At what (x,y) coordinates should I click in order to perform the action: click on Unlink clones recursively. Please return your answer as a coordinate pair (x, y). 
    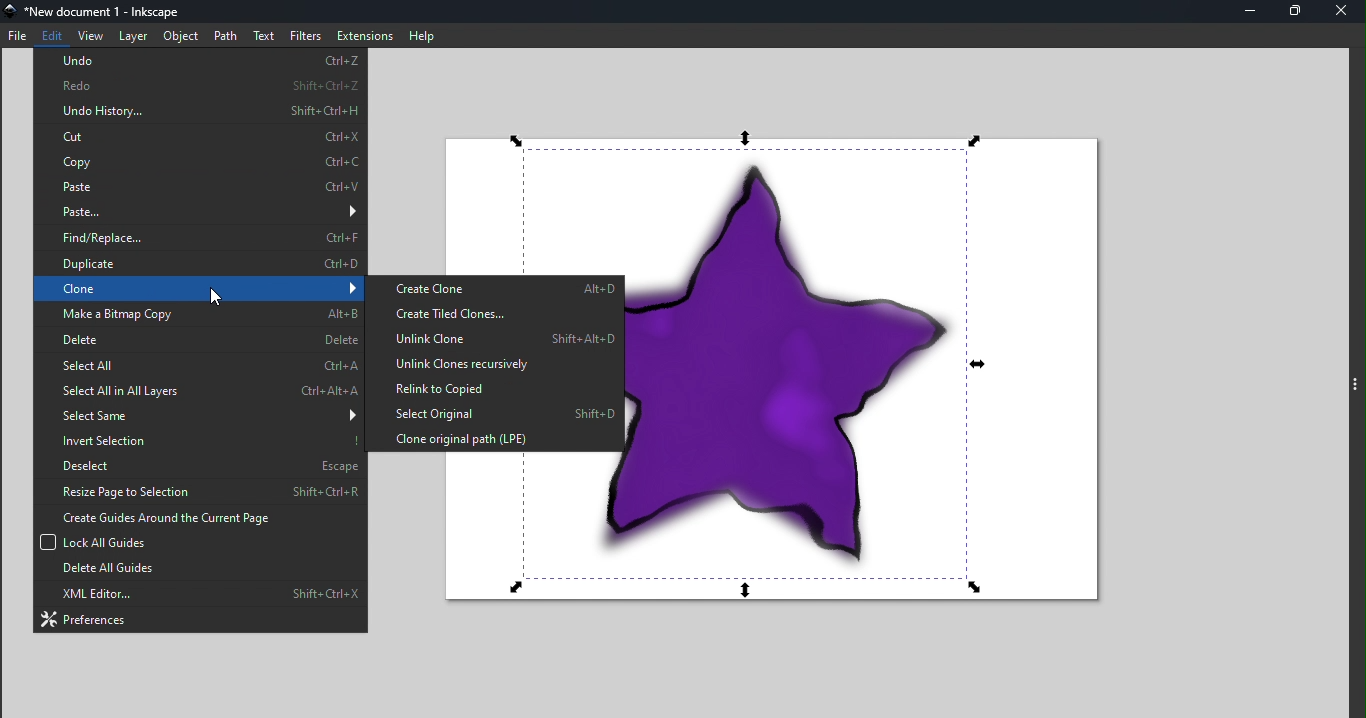
    Looking at the image, I should click on (493, 364).